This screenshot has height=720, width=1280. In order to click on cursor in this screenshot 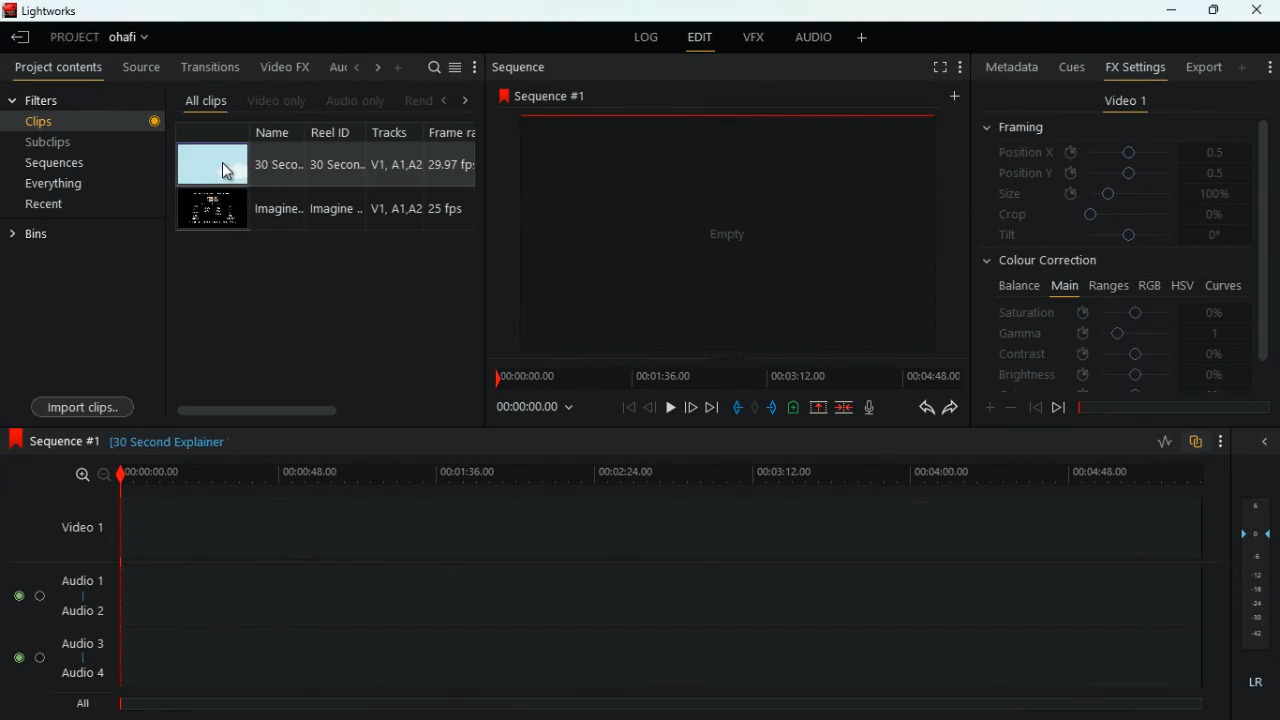, I will do `click(228, 170)`.